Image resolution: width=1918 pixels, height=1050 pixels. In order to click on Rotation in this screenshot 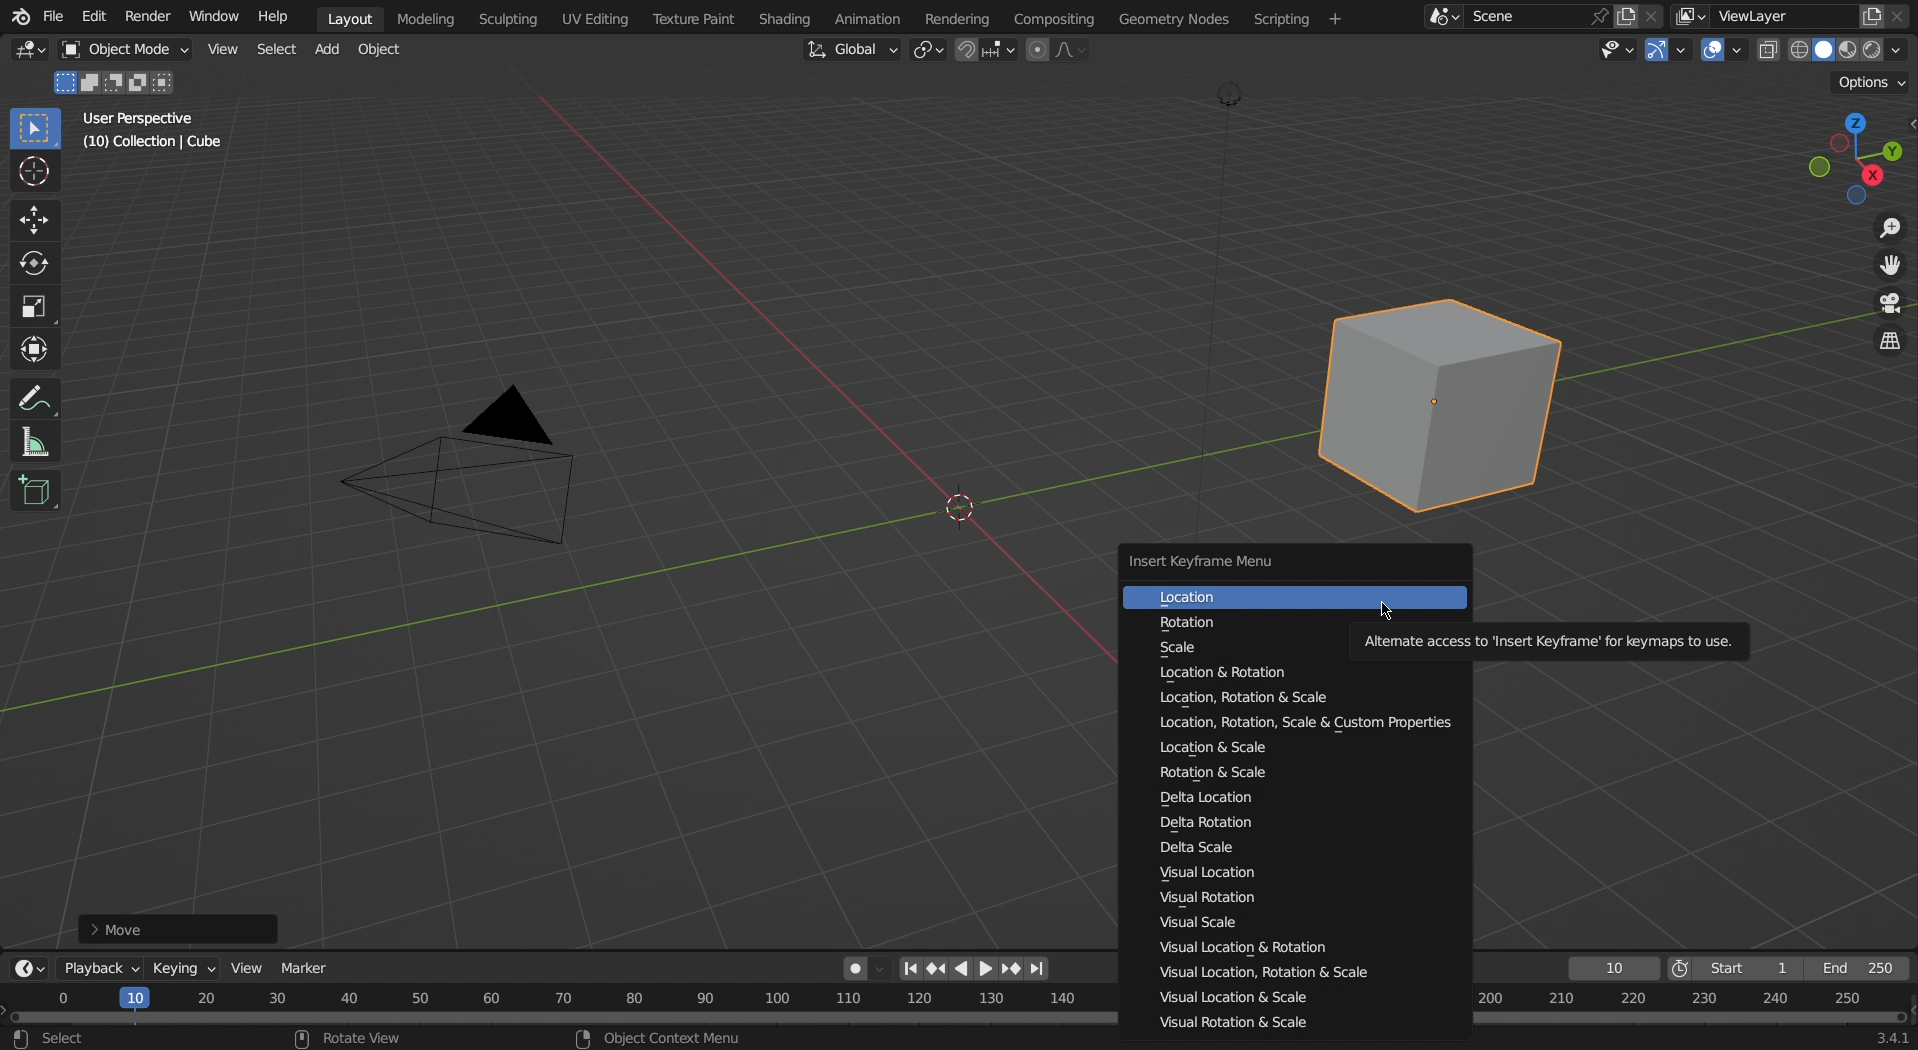, I will do `click(1295, 624)`.